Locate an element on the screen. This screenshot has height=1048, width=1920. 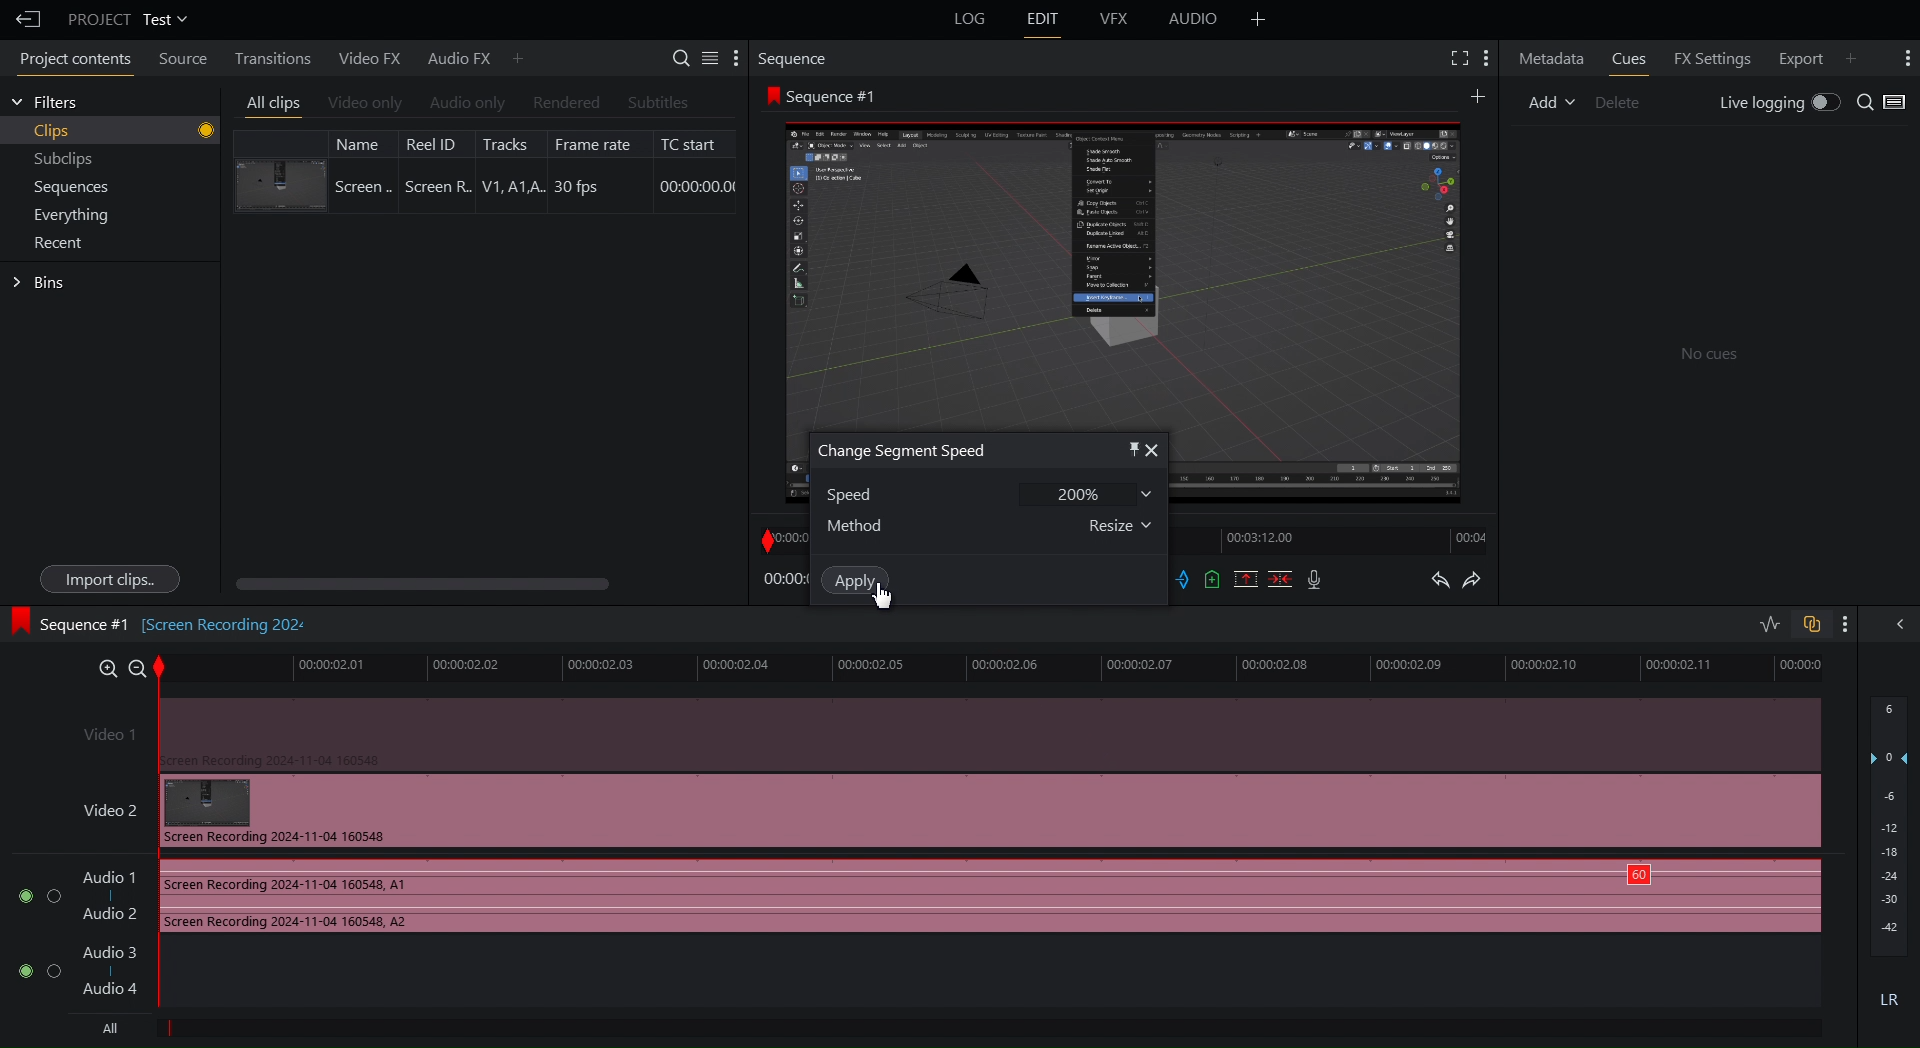
Zoom is located at coordinates (113, 665).